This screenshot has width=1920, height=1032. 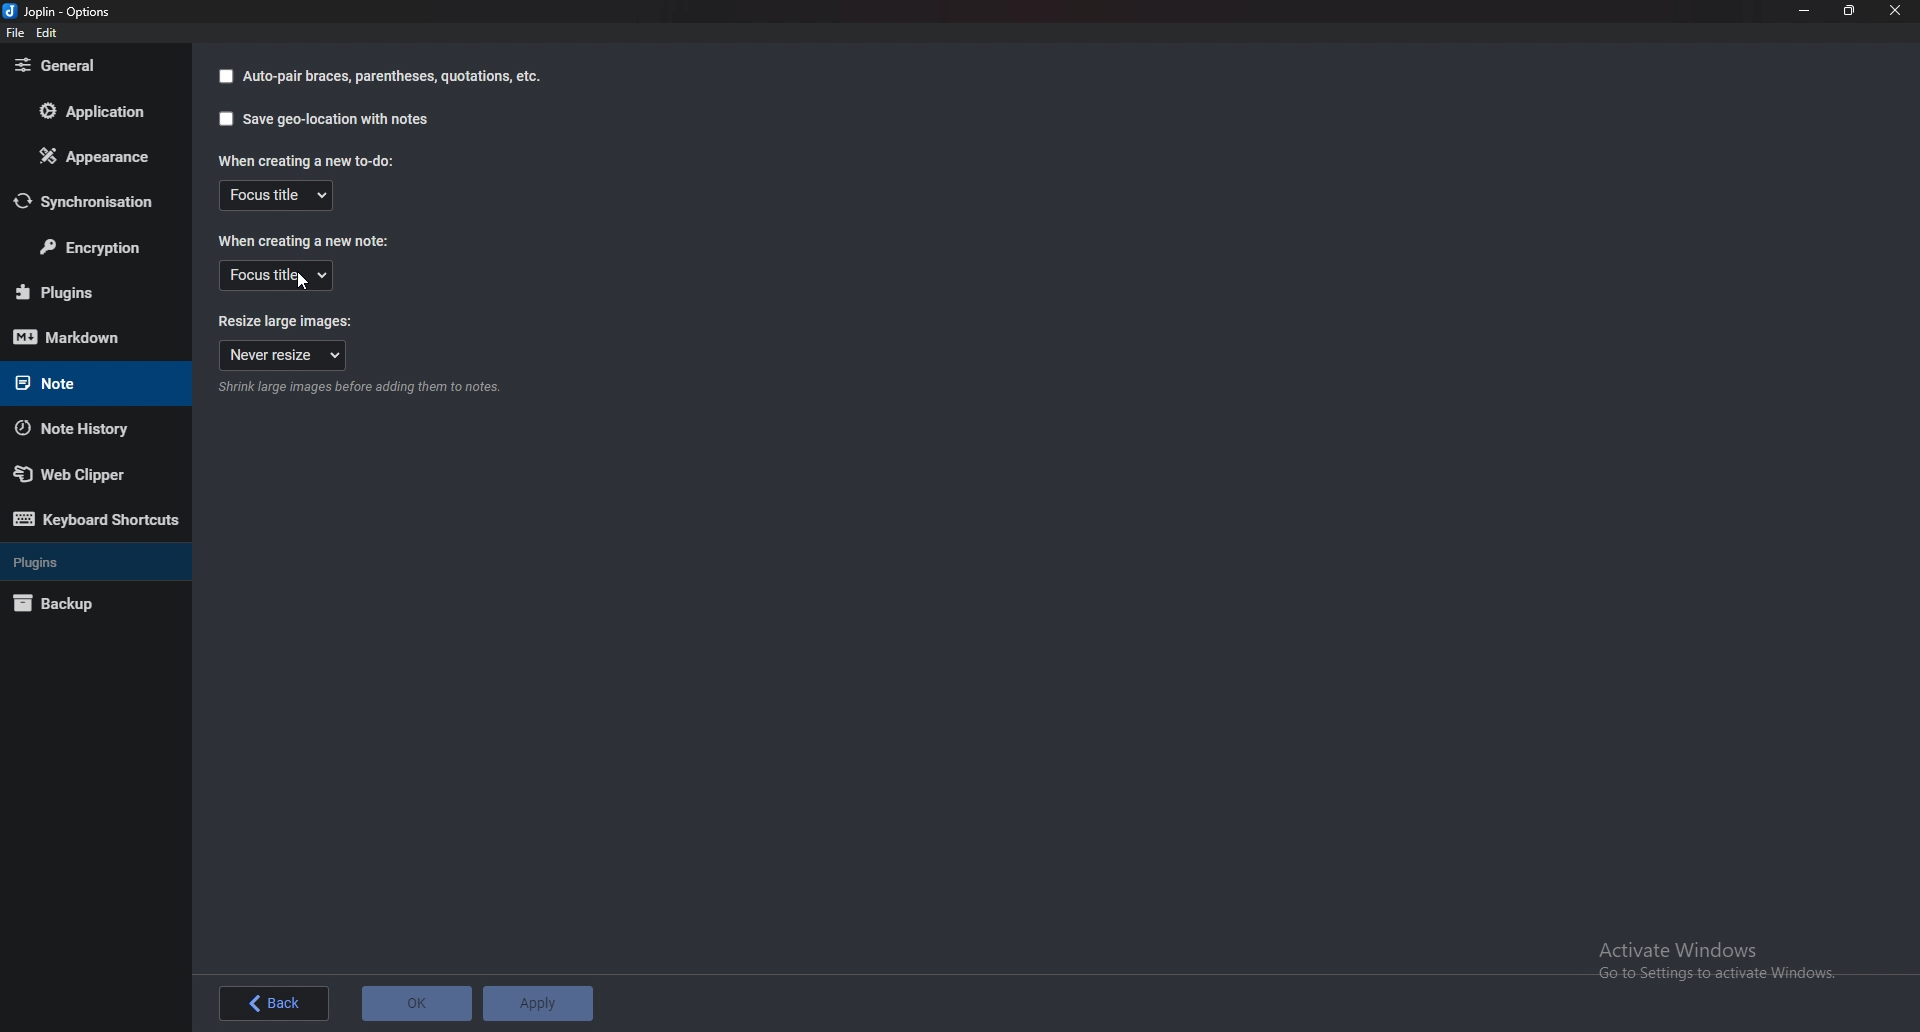 What do you see at coordinates (303, 160) in the screenshot?
I see `When creating a new todo` at bounding box center [303, 160].